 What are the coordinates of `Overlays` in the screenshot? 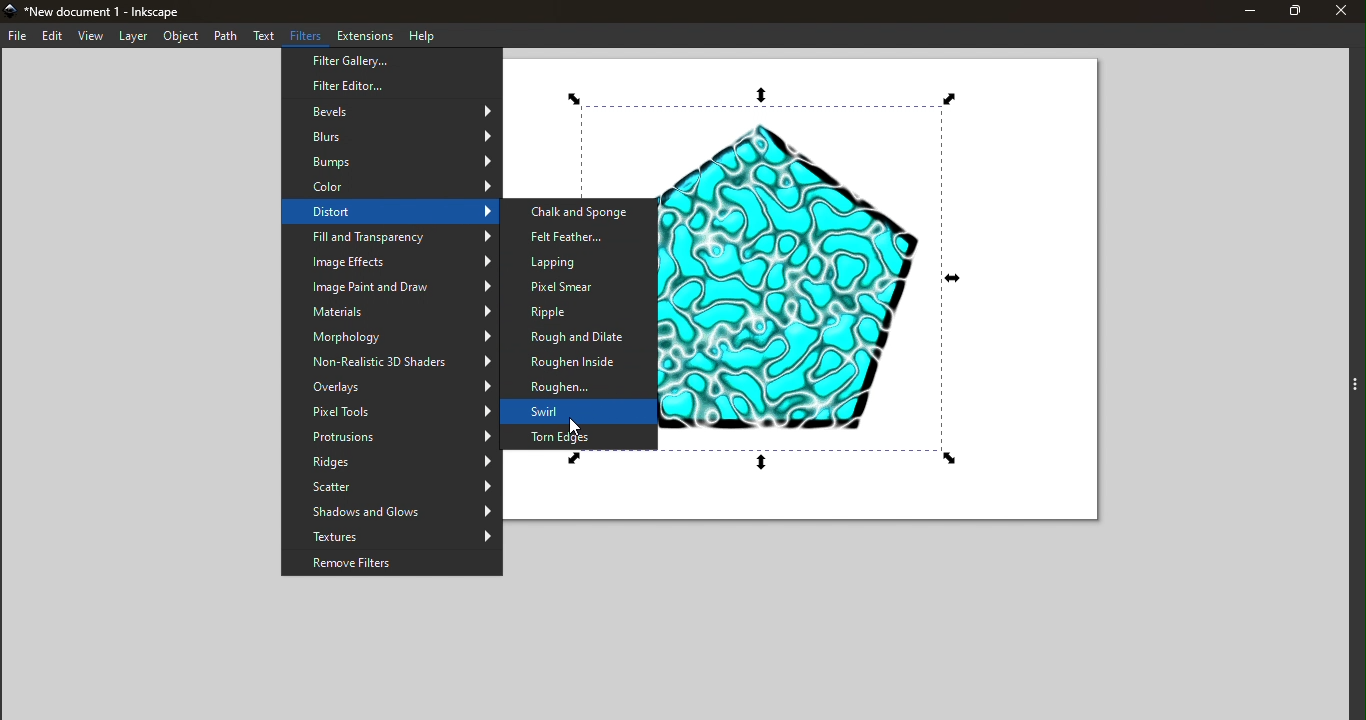 It's located at (390, 388).